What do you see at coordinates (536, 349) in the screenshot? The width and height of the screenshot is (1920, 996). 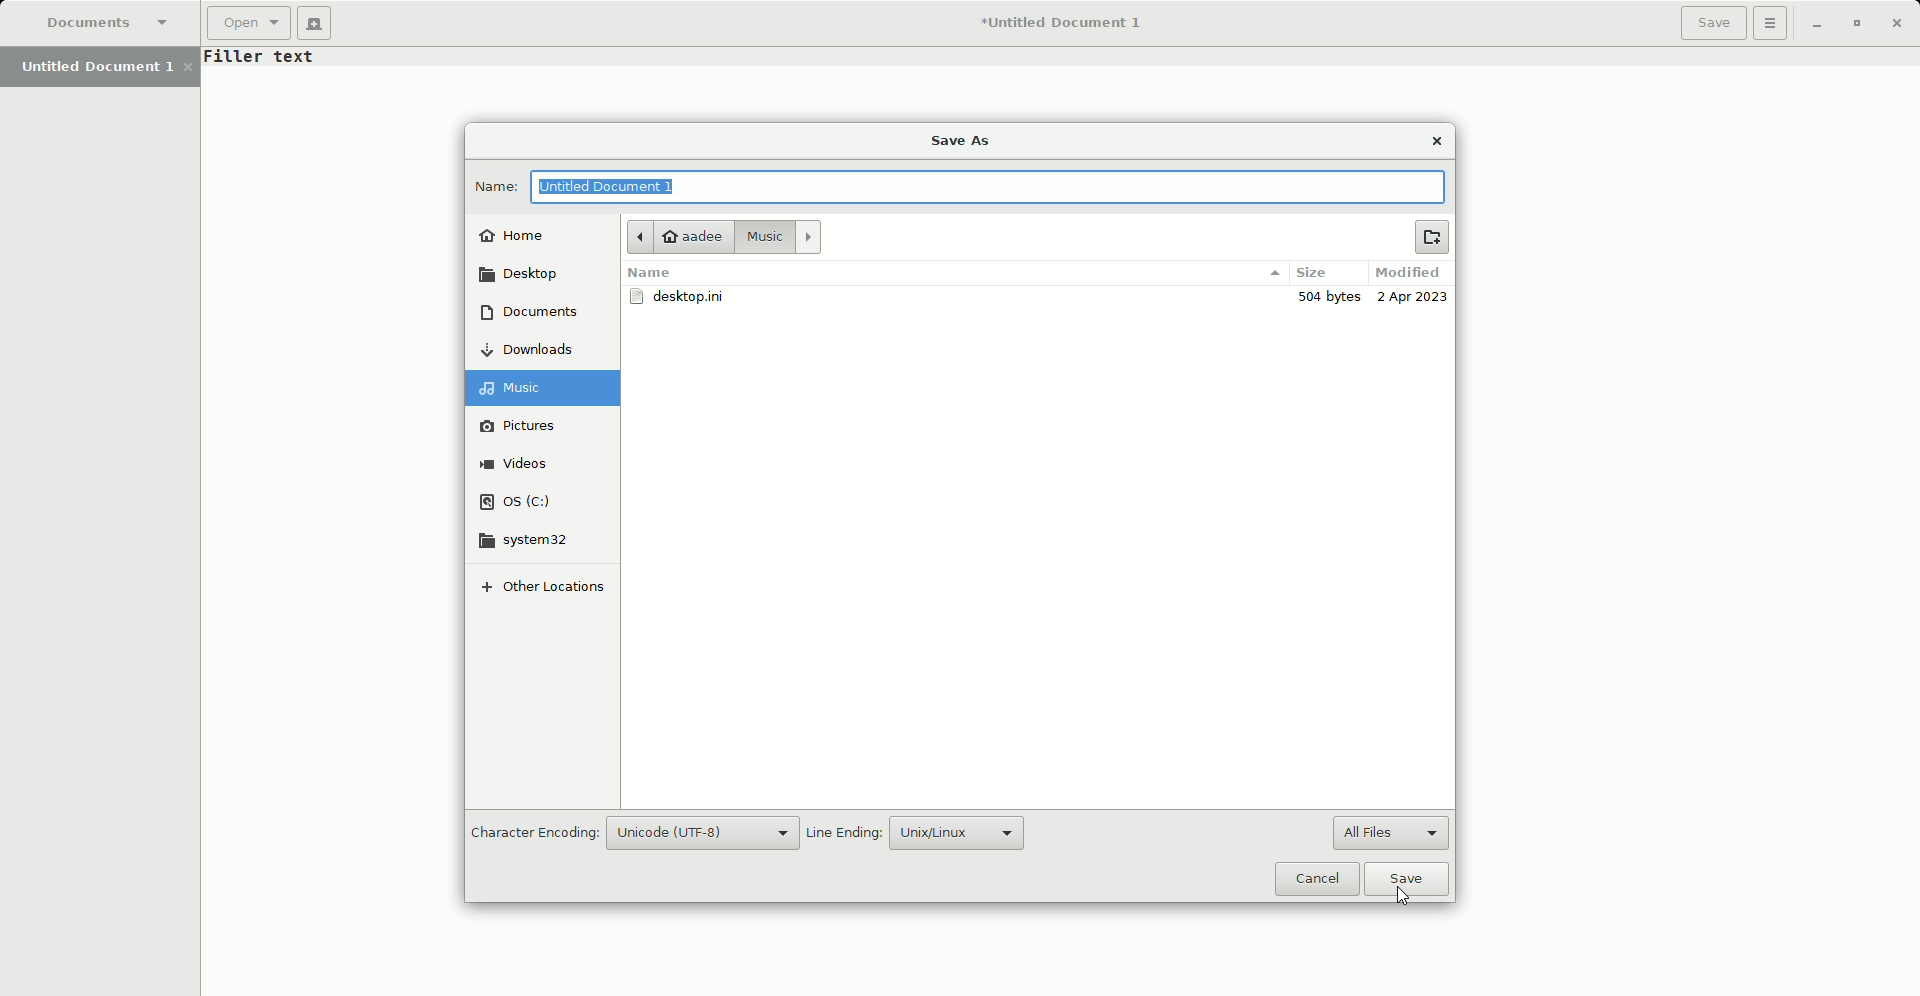 I see `Downloads` at bounding box center [536, 349].